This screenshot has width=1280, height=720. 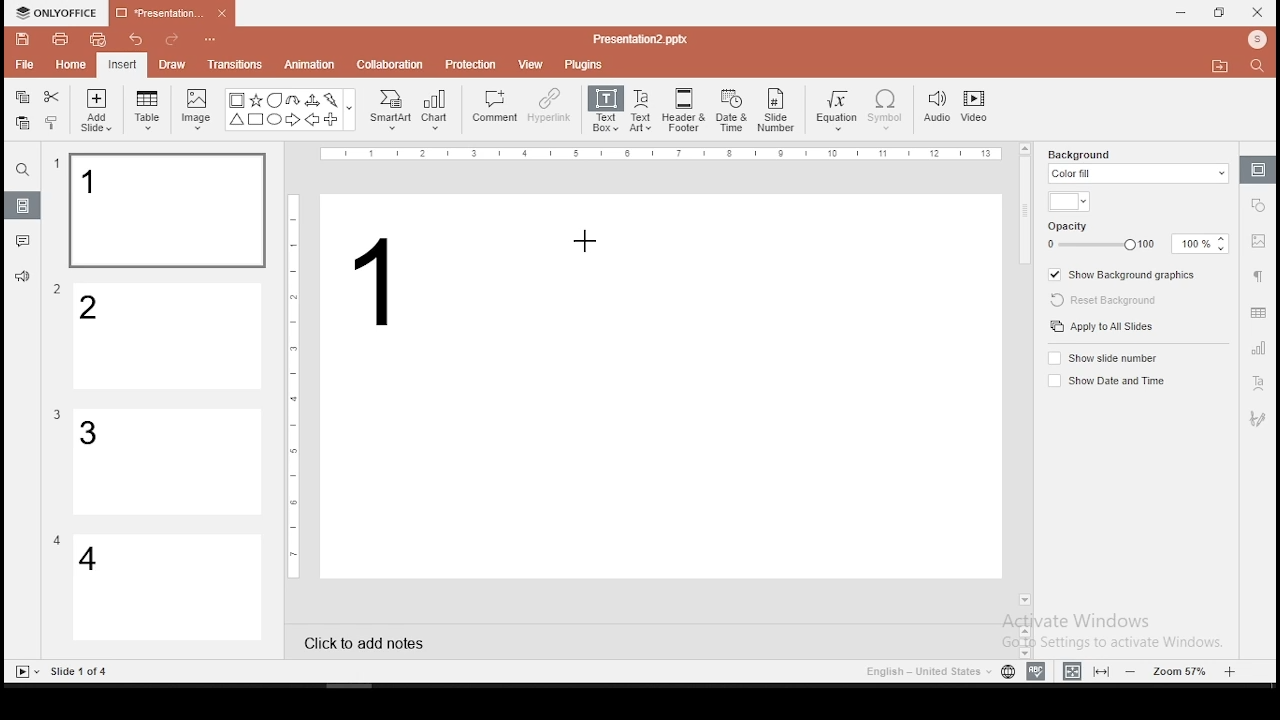 I want to click on , so click(x=57, y=164).